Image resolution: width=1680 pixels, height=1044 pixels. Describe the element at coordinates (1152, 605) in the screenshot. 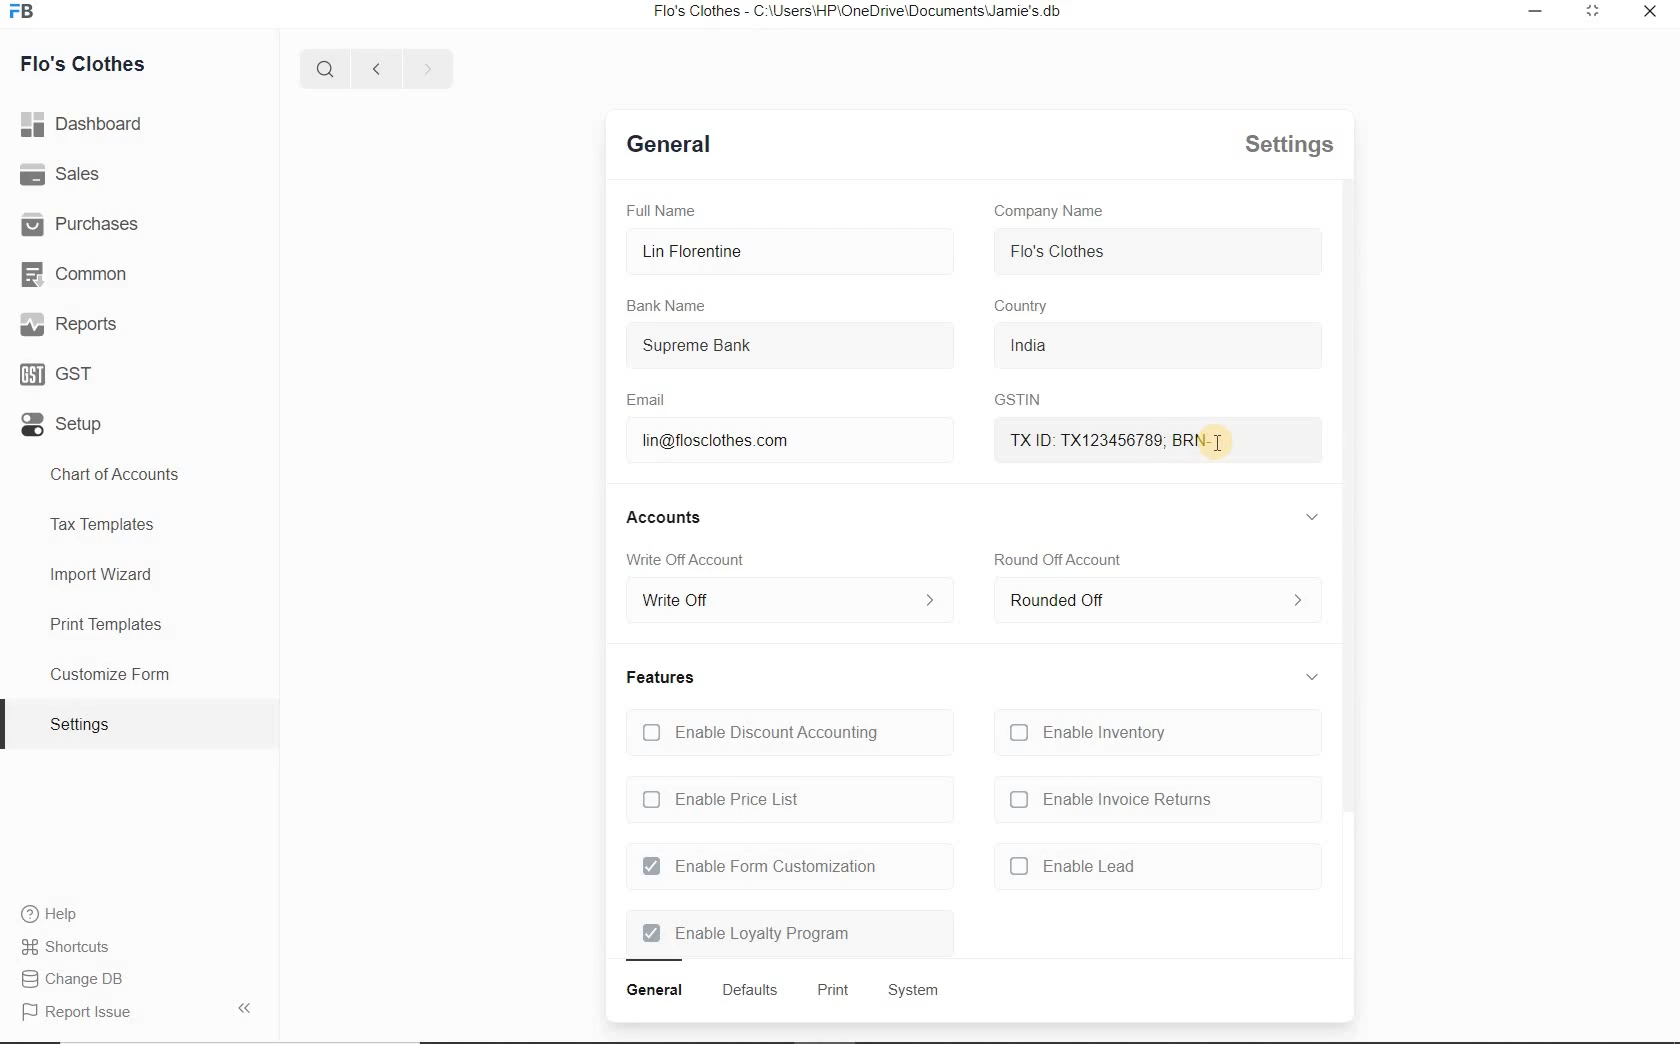

I see `rounded off` at that location.